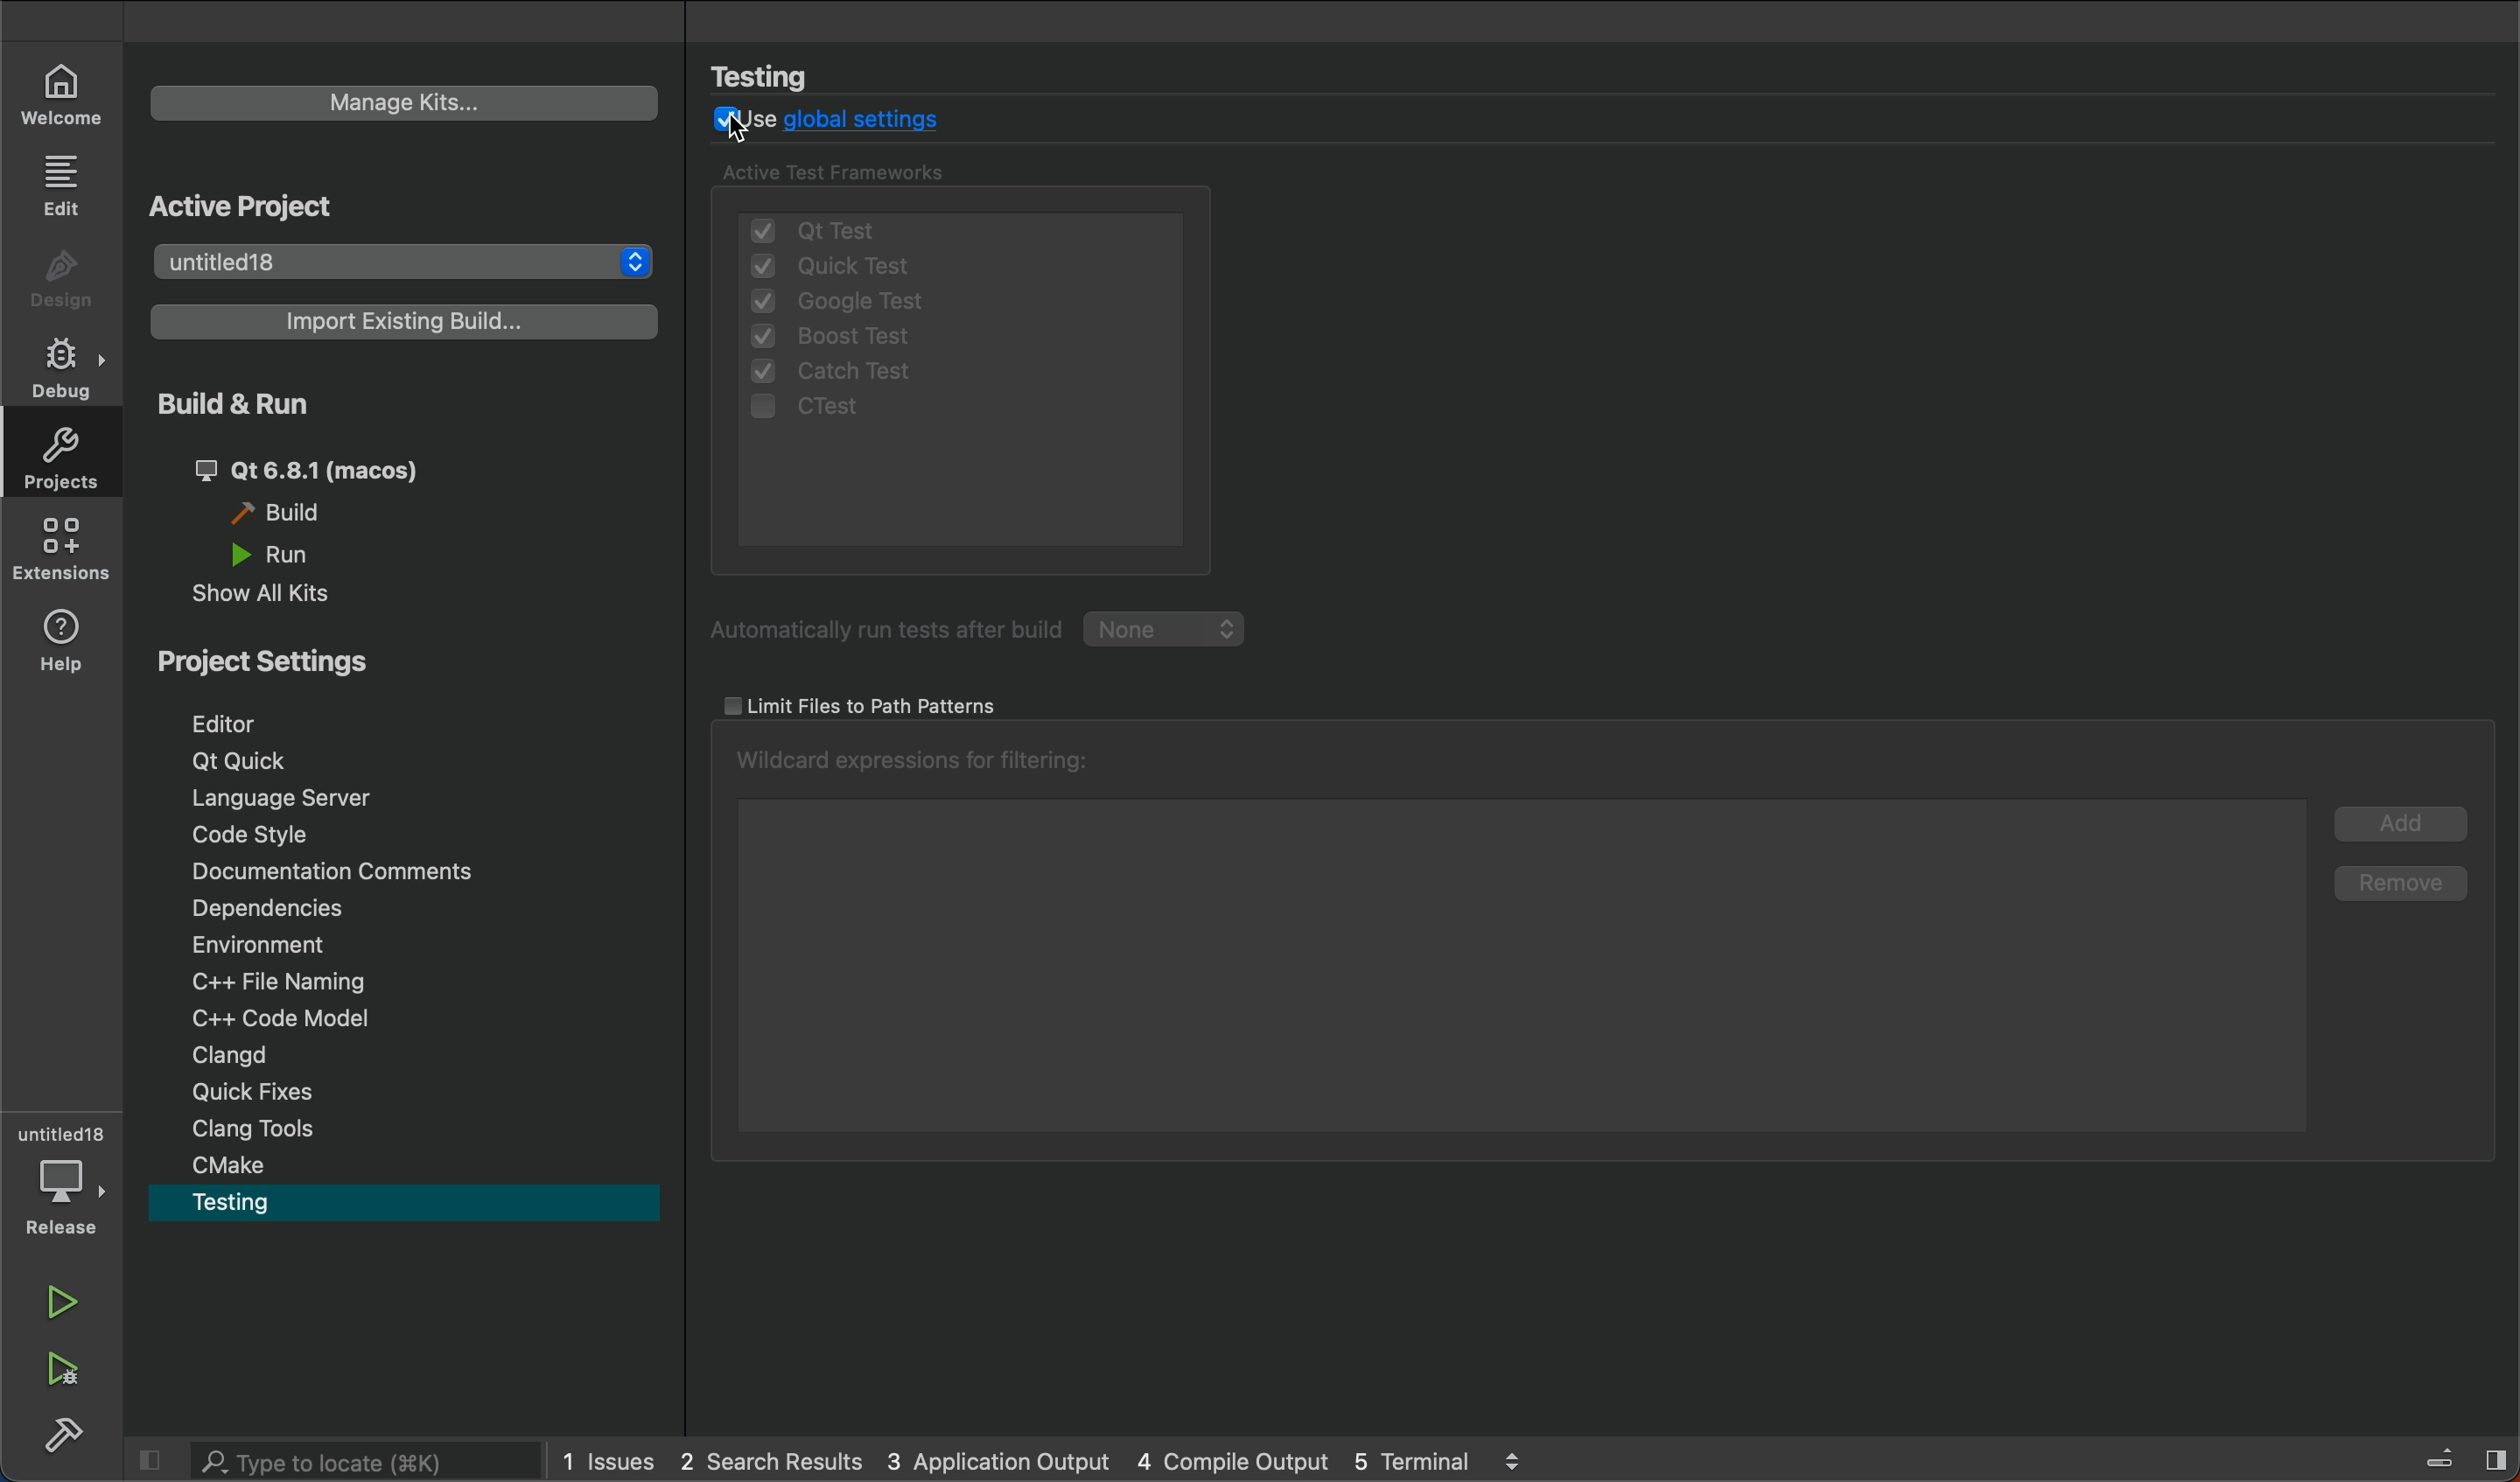  Describe the element at coordinates (292, 664) in the screenshot. I see `project settings` at that location.